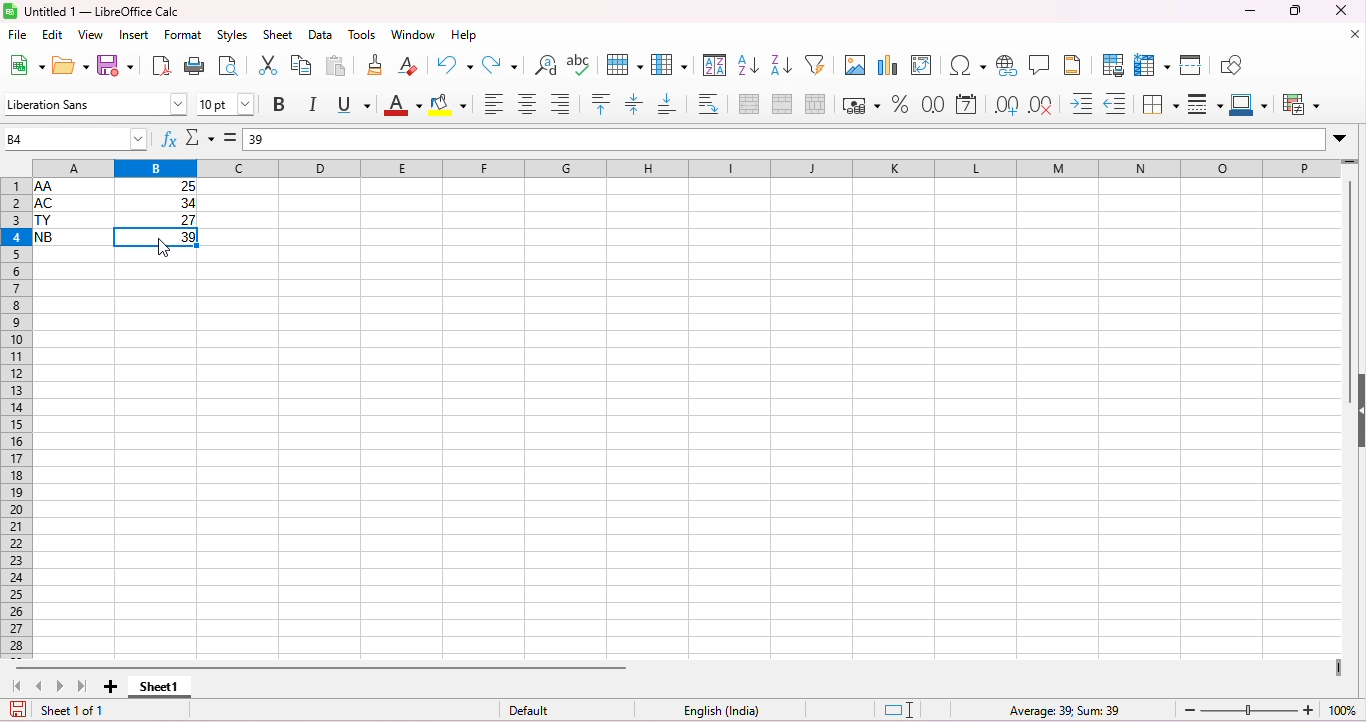  Describe the element at coordinates (1154, 64) in the screenshot. I see `freeze rows and columns` at that location.